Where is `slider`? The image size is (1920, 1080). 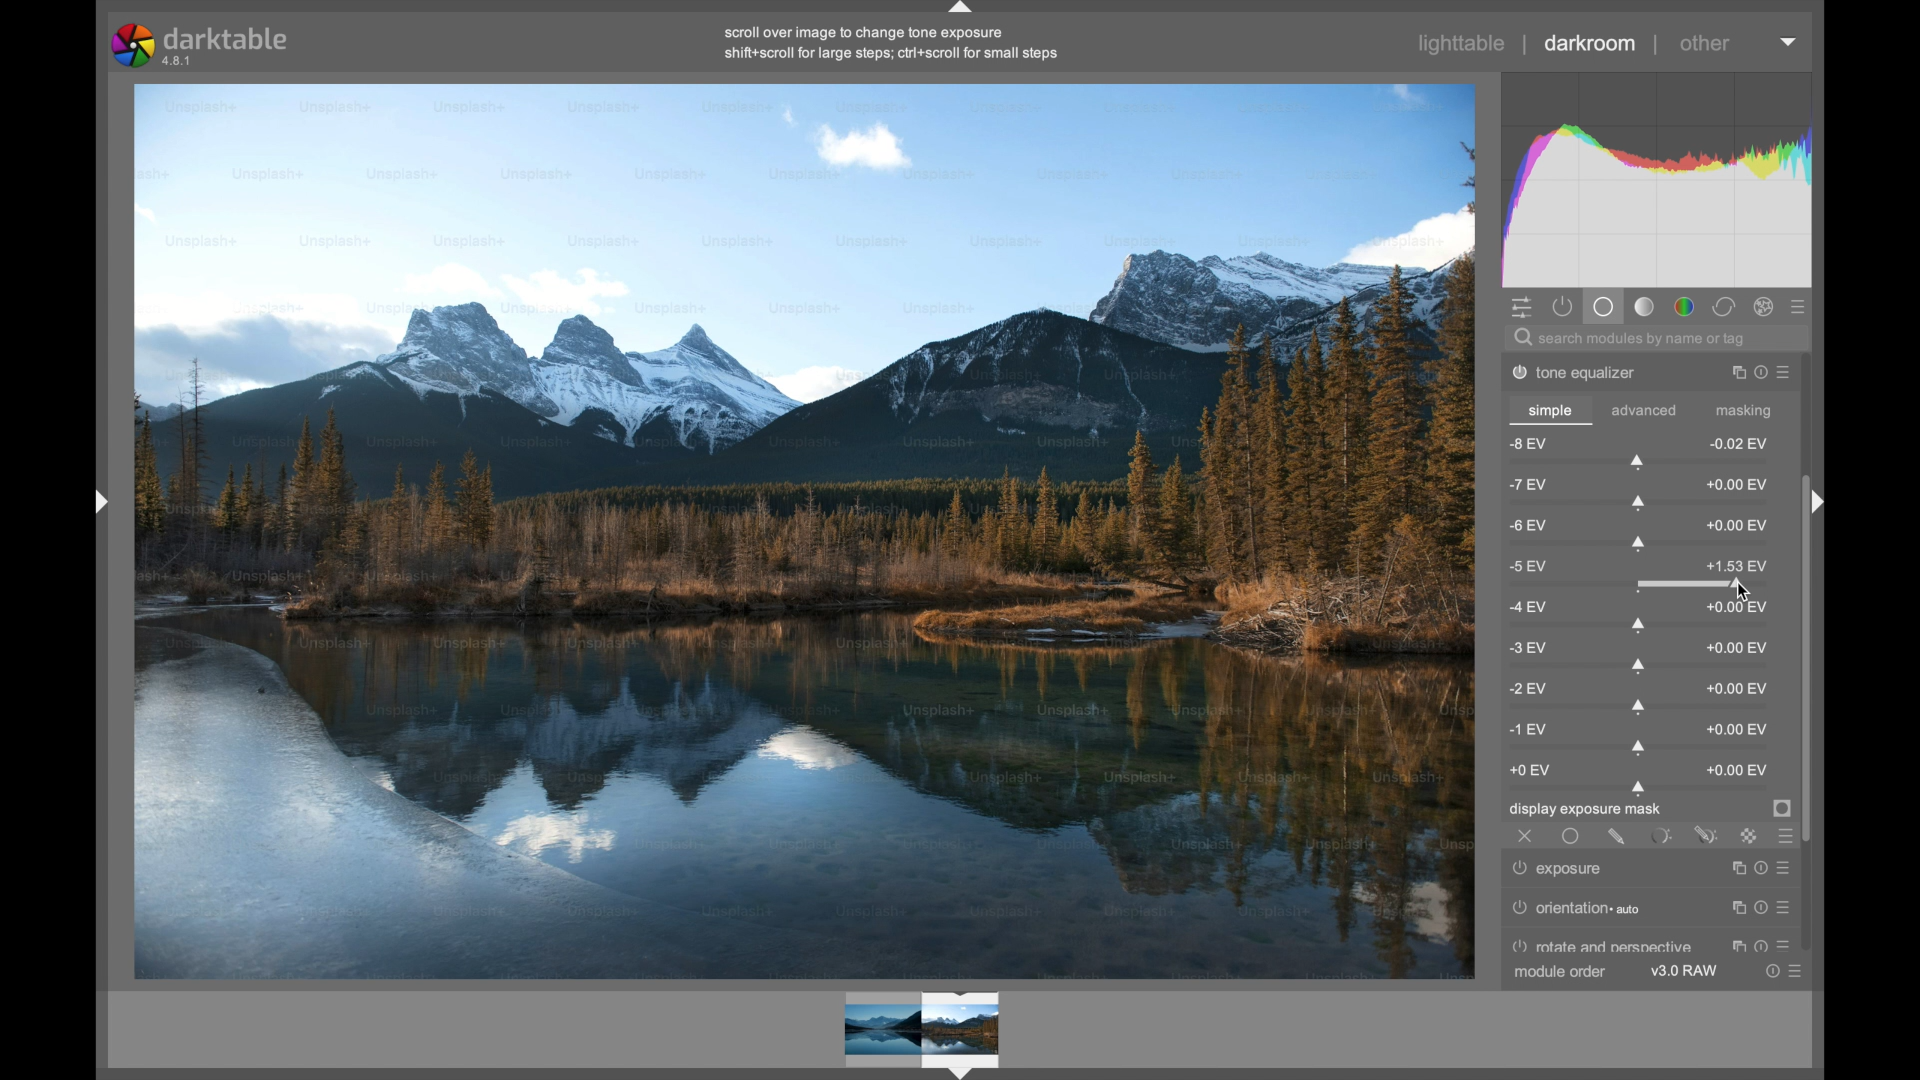
slider is located at coordinates (1637, 462).